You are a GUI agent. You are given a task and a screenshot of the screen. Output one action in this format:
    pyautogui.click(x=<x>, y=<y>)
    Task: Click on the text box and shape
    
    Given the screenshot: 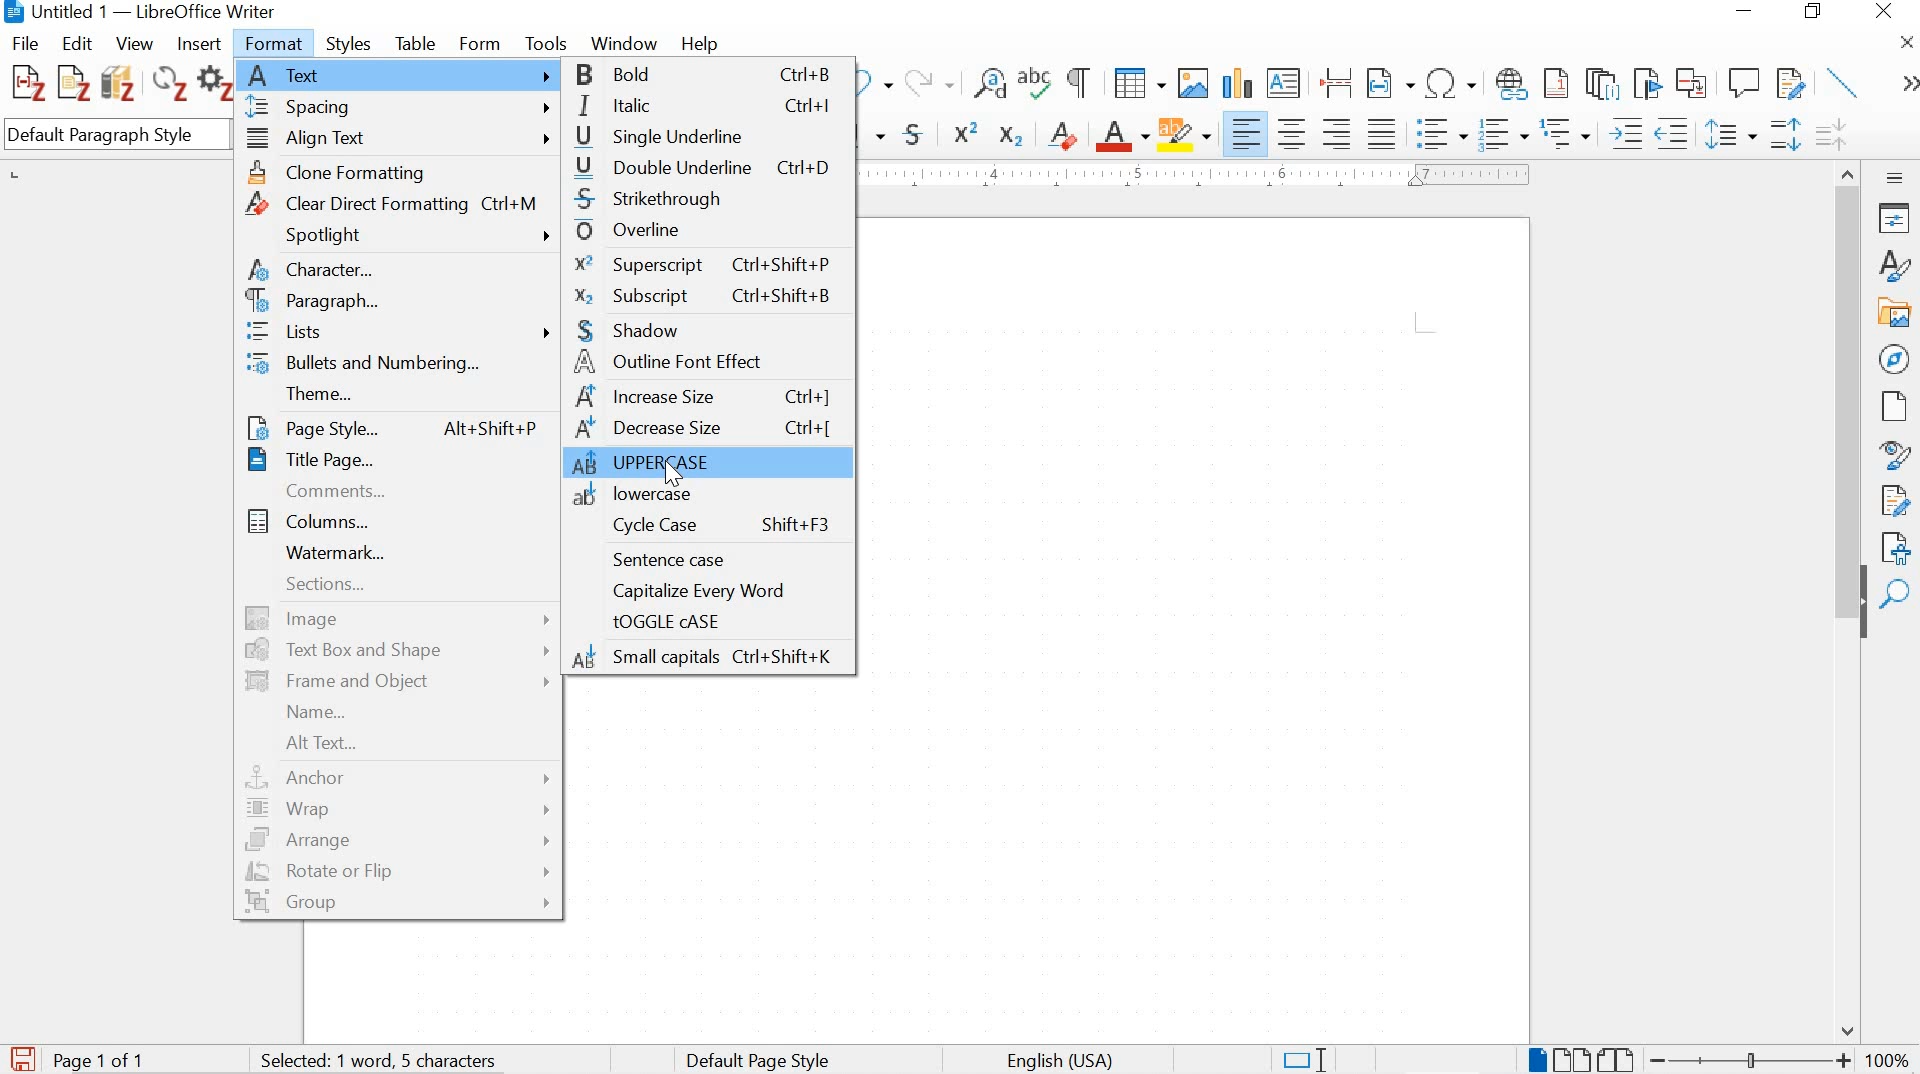 What is the action you would take?
    pyautogui.click(x=401, y=650)
    